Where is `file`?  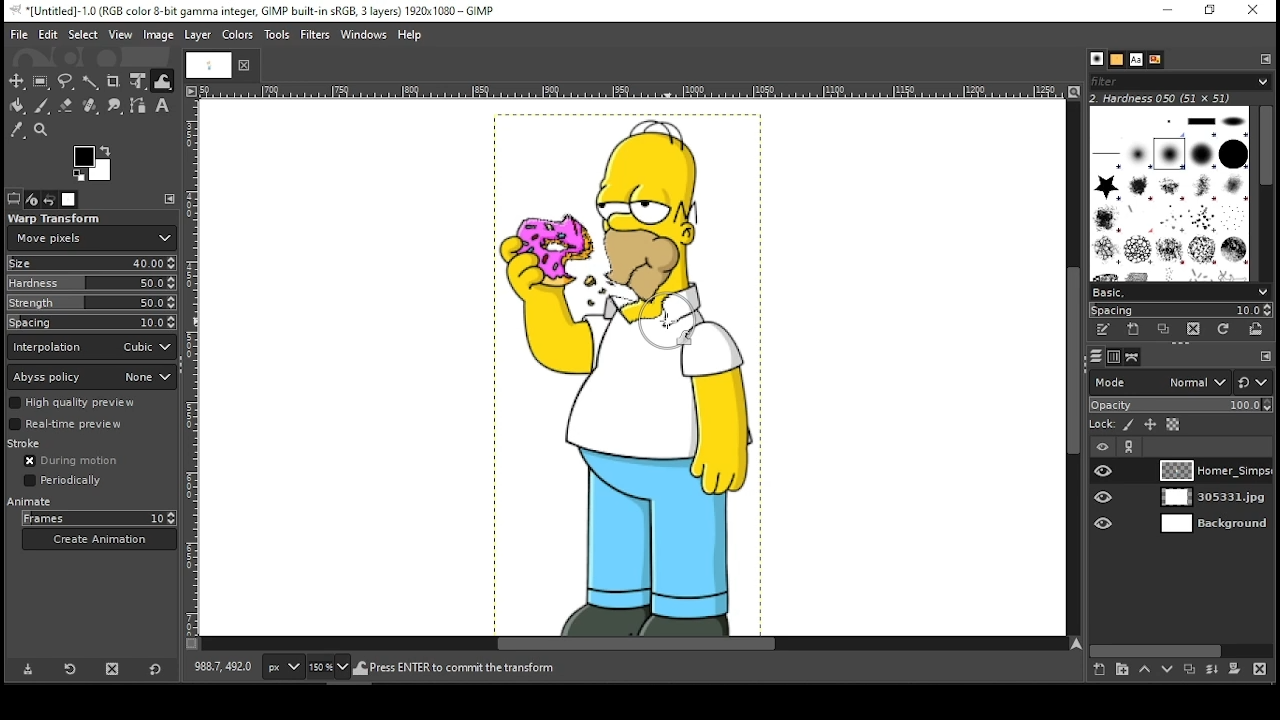
file is located at coordinates (20, 35).